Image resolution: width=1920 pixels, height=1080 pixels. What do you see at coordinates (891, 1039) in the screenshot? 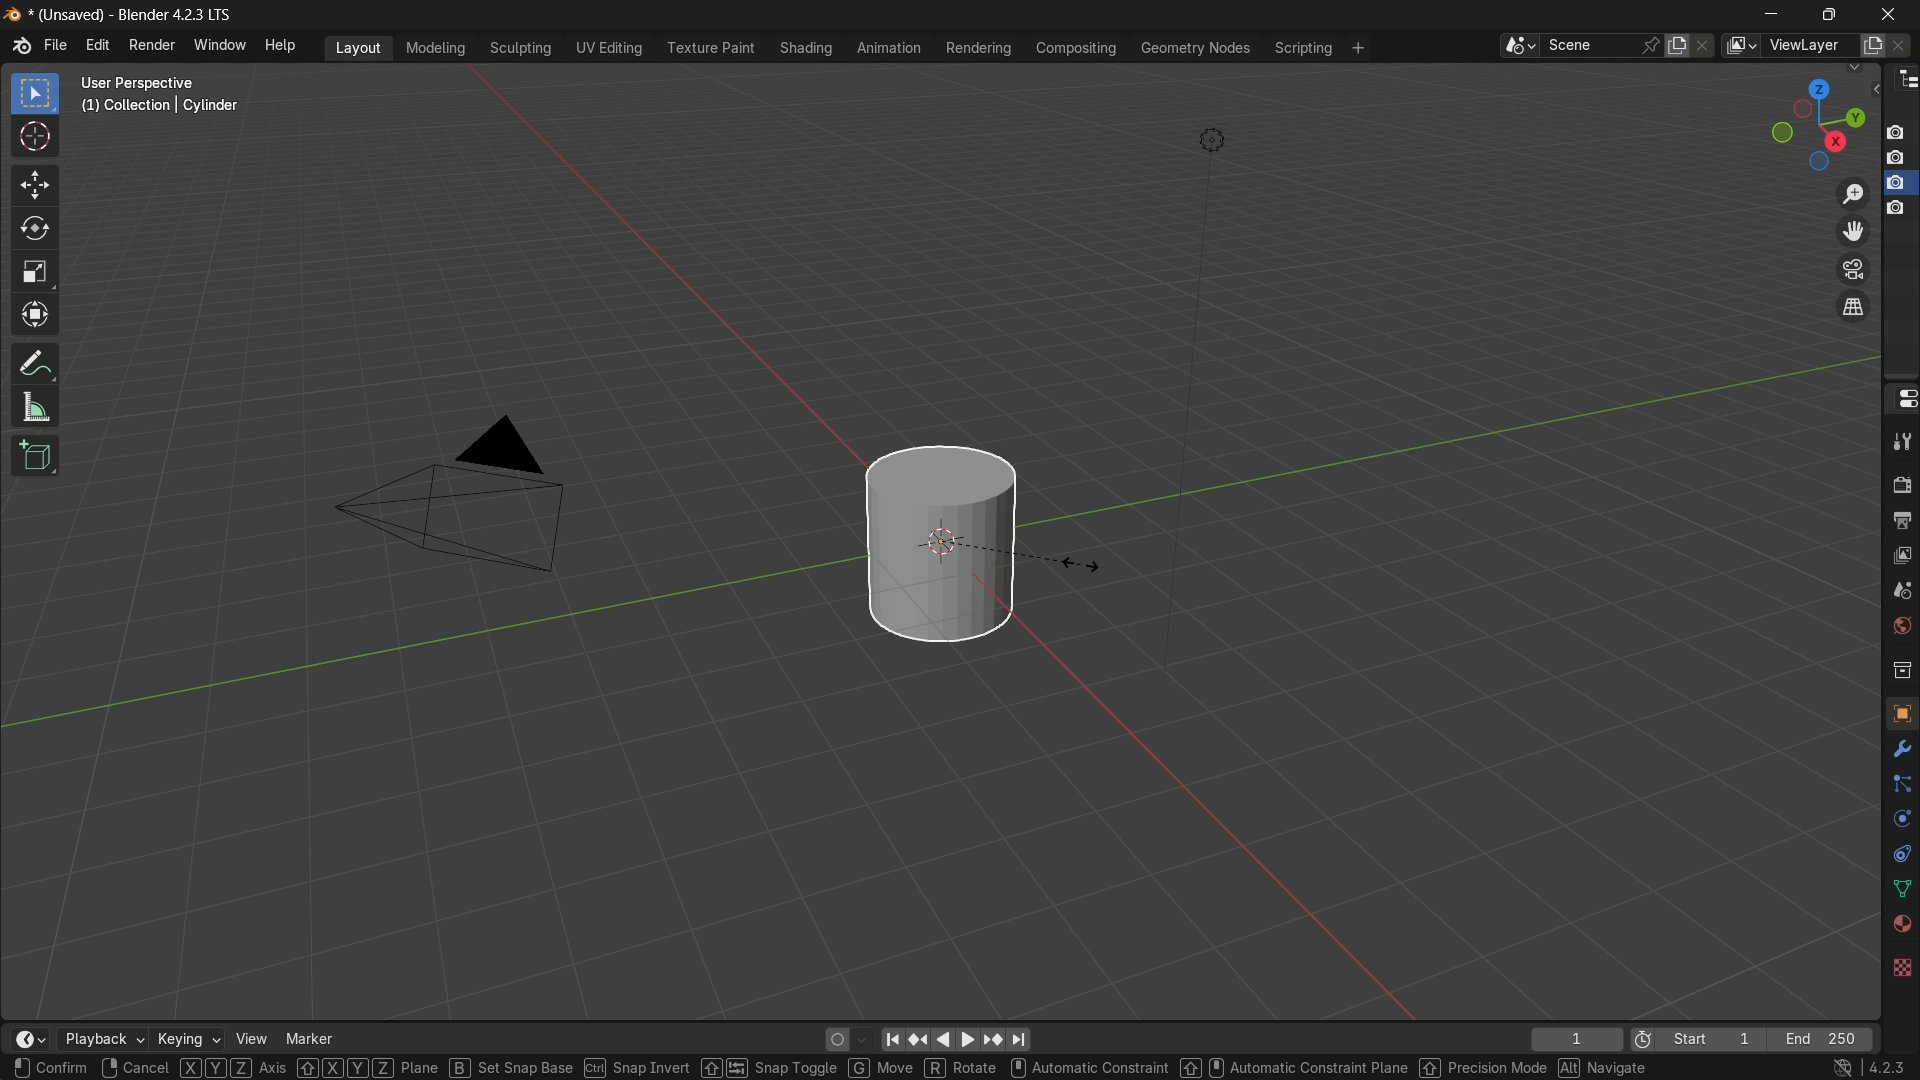
I see `jump to endpoint` at bounding box center [891, 1039].